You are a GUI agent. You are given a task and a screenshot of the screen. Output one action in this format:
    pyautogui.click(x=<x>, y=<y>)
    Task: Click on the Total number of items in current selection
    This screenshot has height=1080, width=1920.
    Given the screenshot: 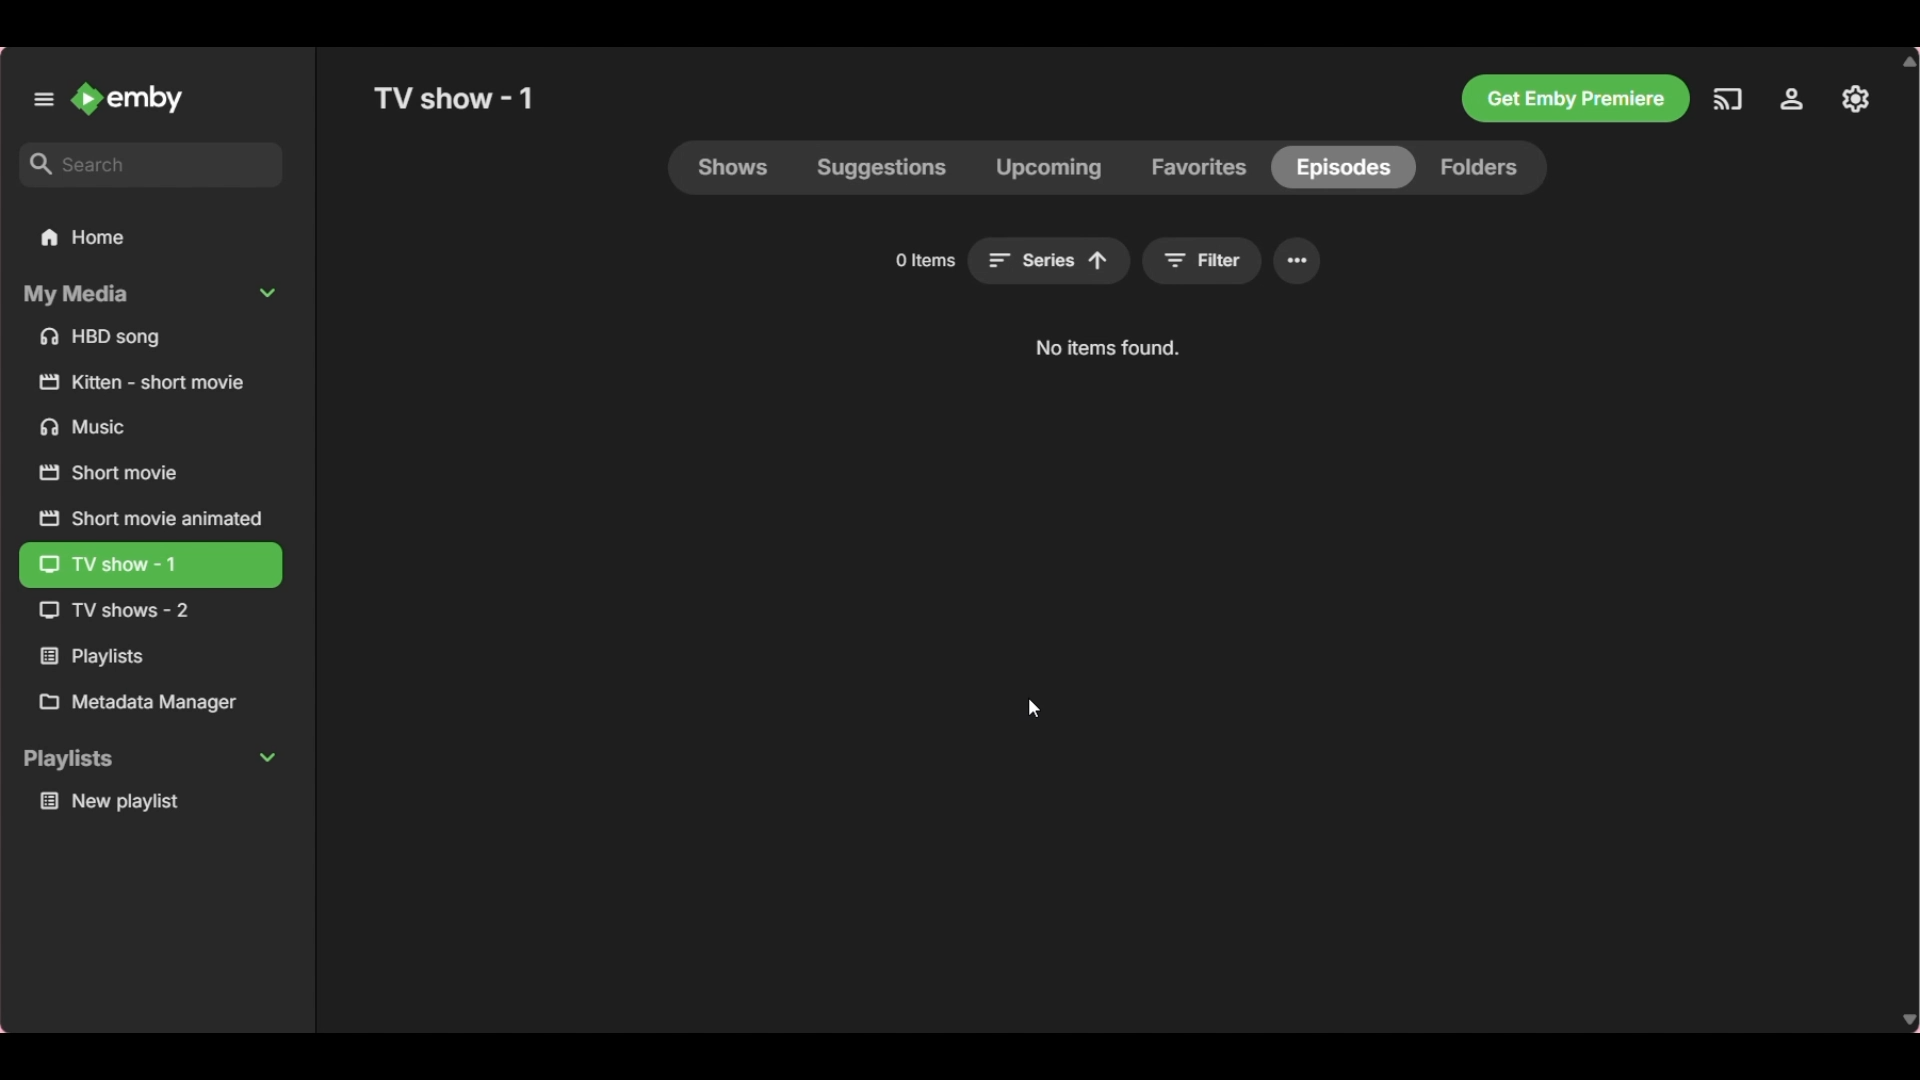 What is the action you would take?
    pyautogui.click(x=924, y=260)
    